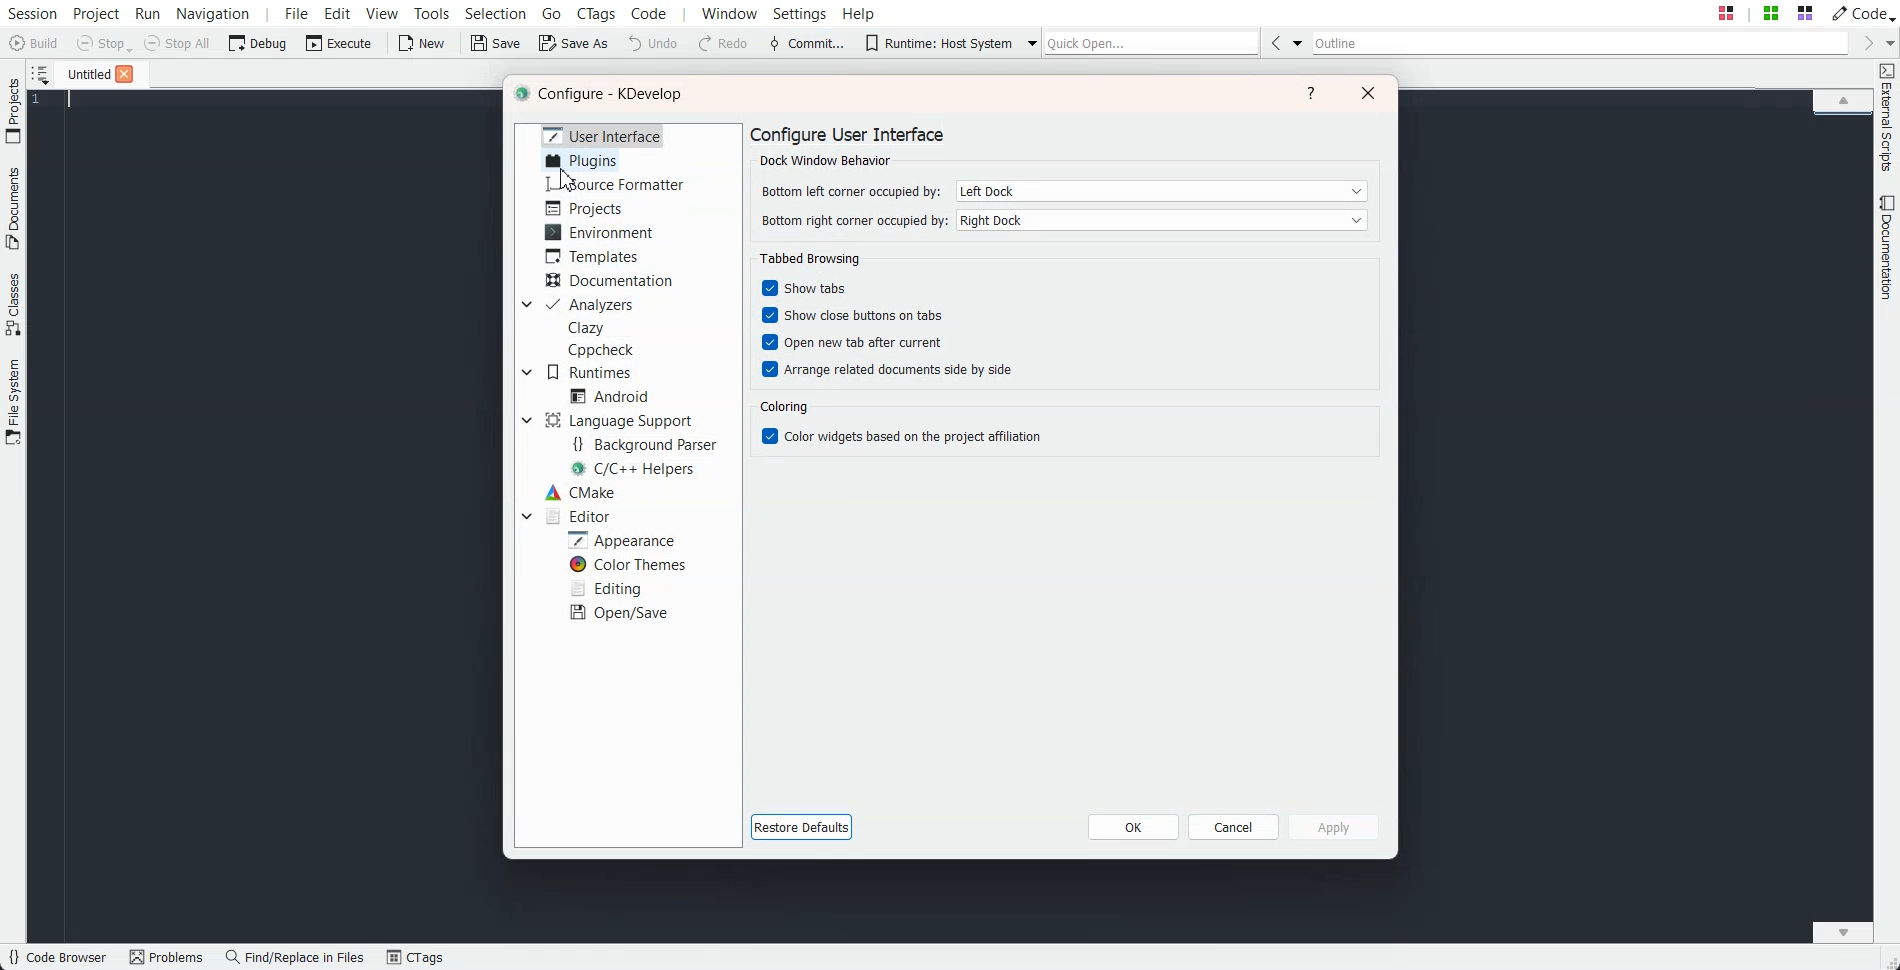 The width and height of the screenshot is (1900, 970). What do you see at coordinates (1152, 42) in the screenshot?
I see `Quick Open` at bounding box center [1152, 42].